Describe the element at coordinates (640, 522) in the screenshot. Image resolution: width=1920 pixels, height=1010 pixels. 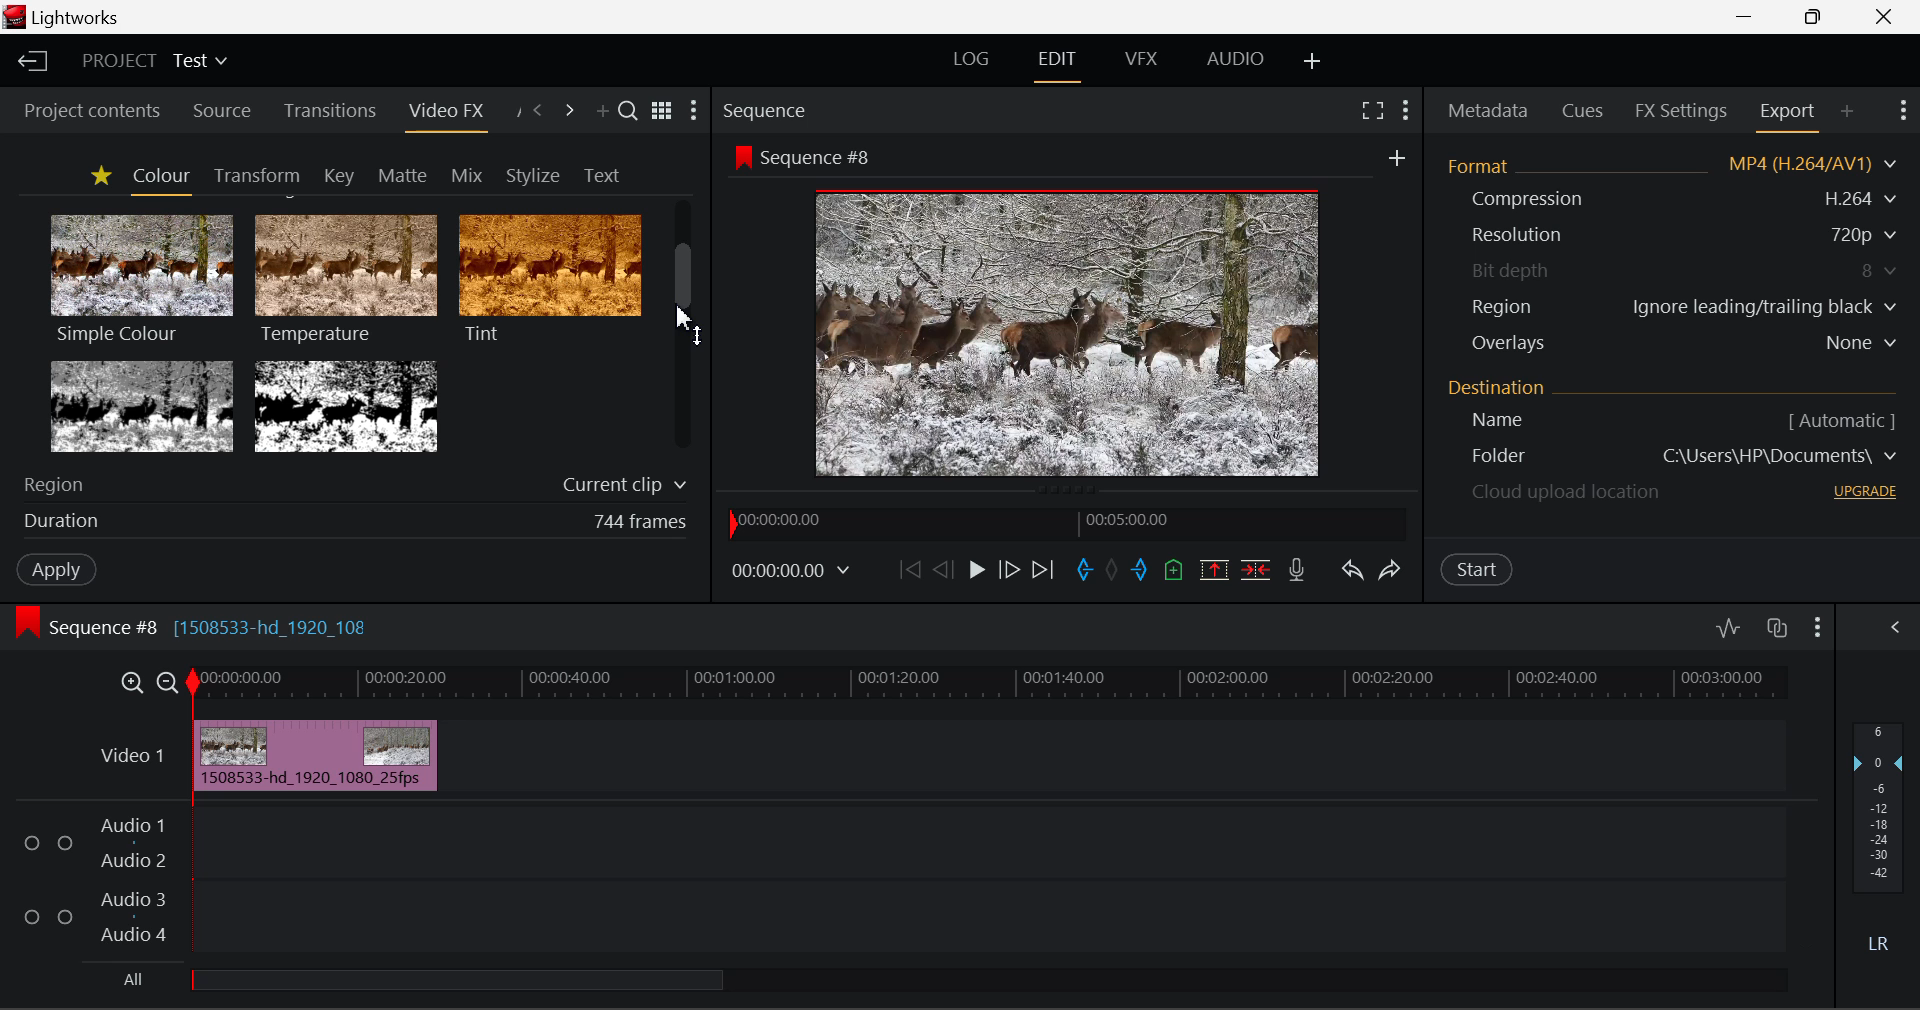
I see `744 frames` at that location.